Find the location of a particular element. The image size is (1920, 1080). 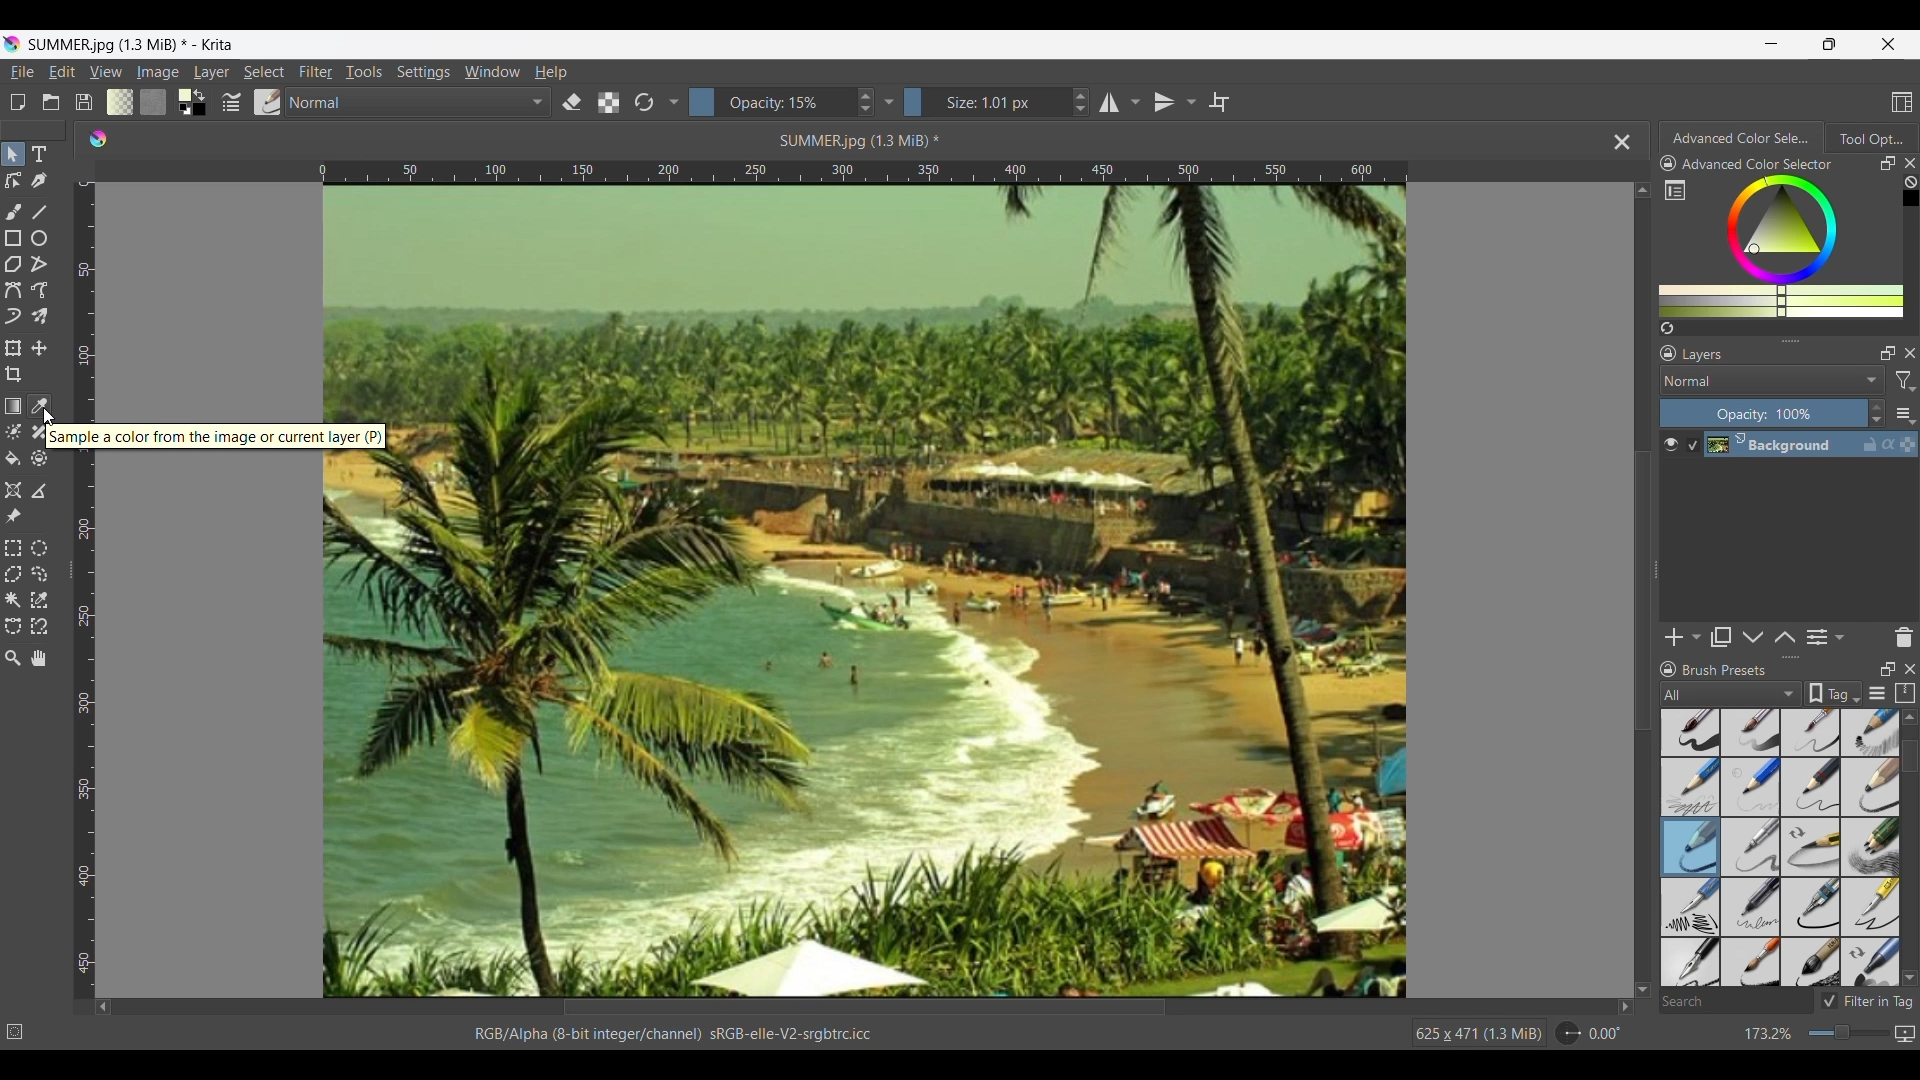

Tag options is located at coordinates (1732, 694).